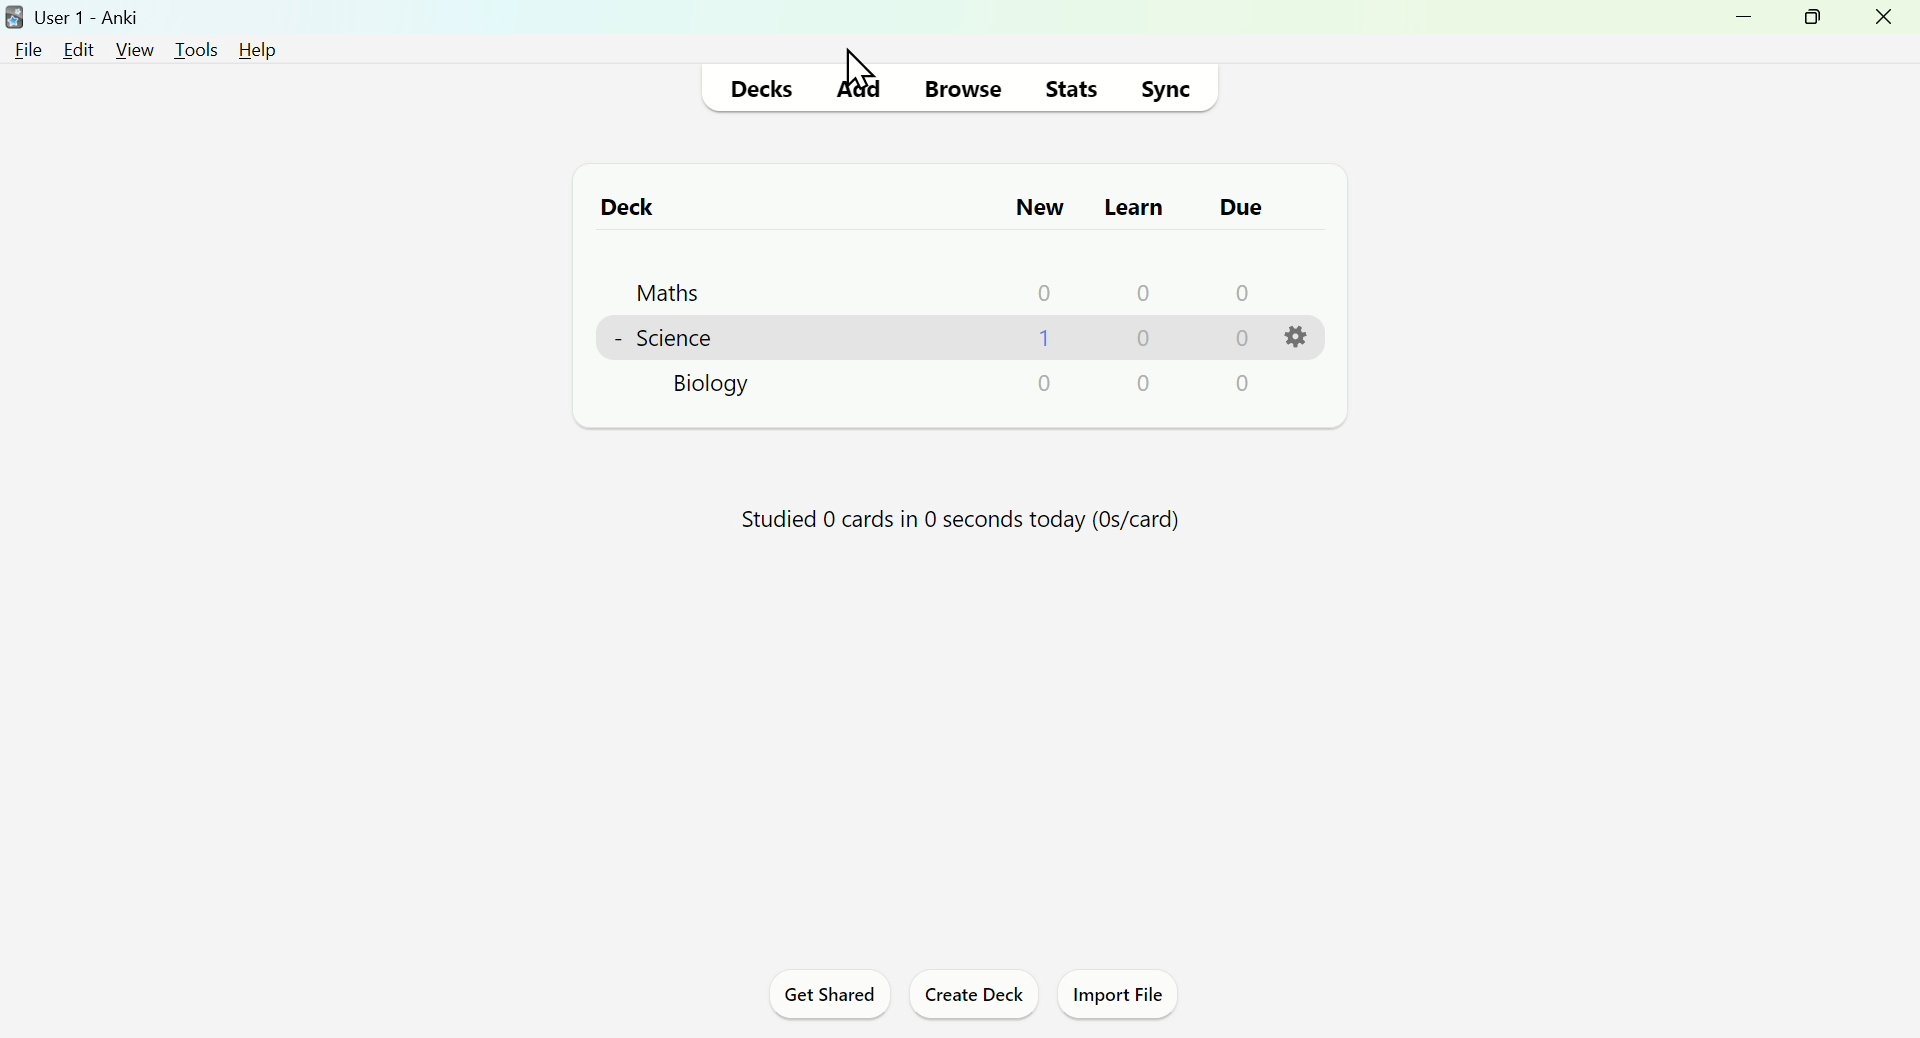 Image resolution: width=1920 pixels, height=1038 pixels. Describe the element at coordinates (1135, 295) in the screenshot. I see `0` at that location.